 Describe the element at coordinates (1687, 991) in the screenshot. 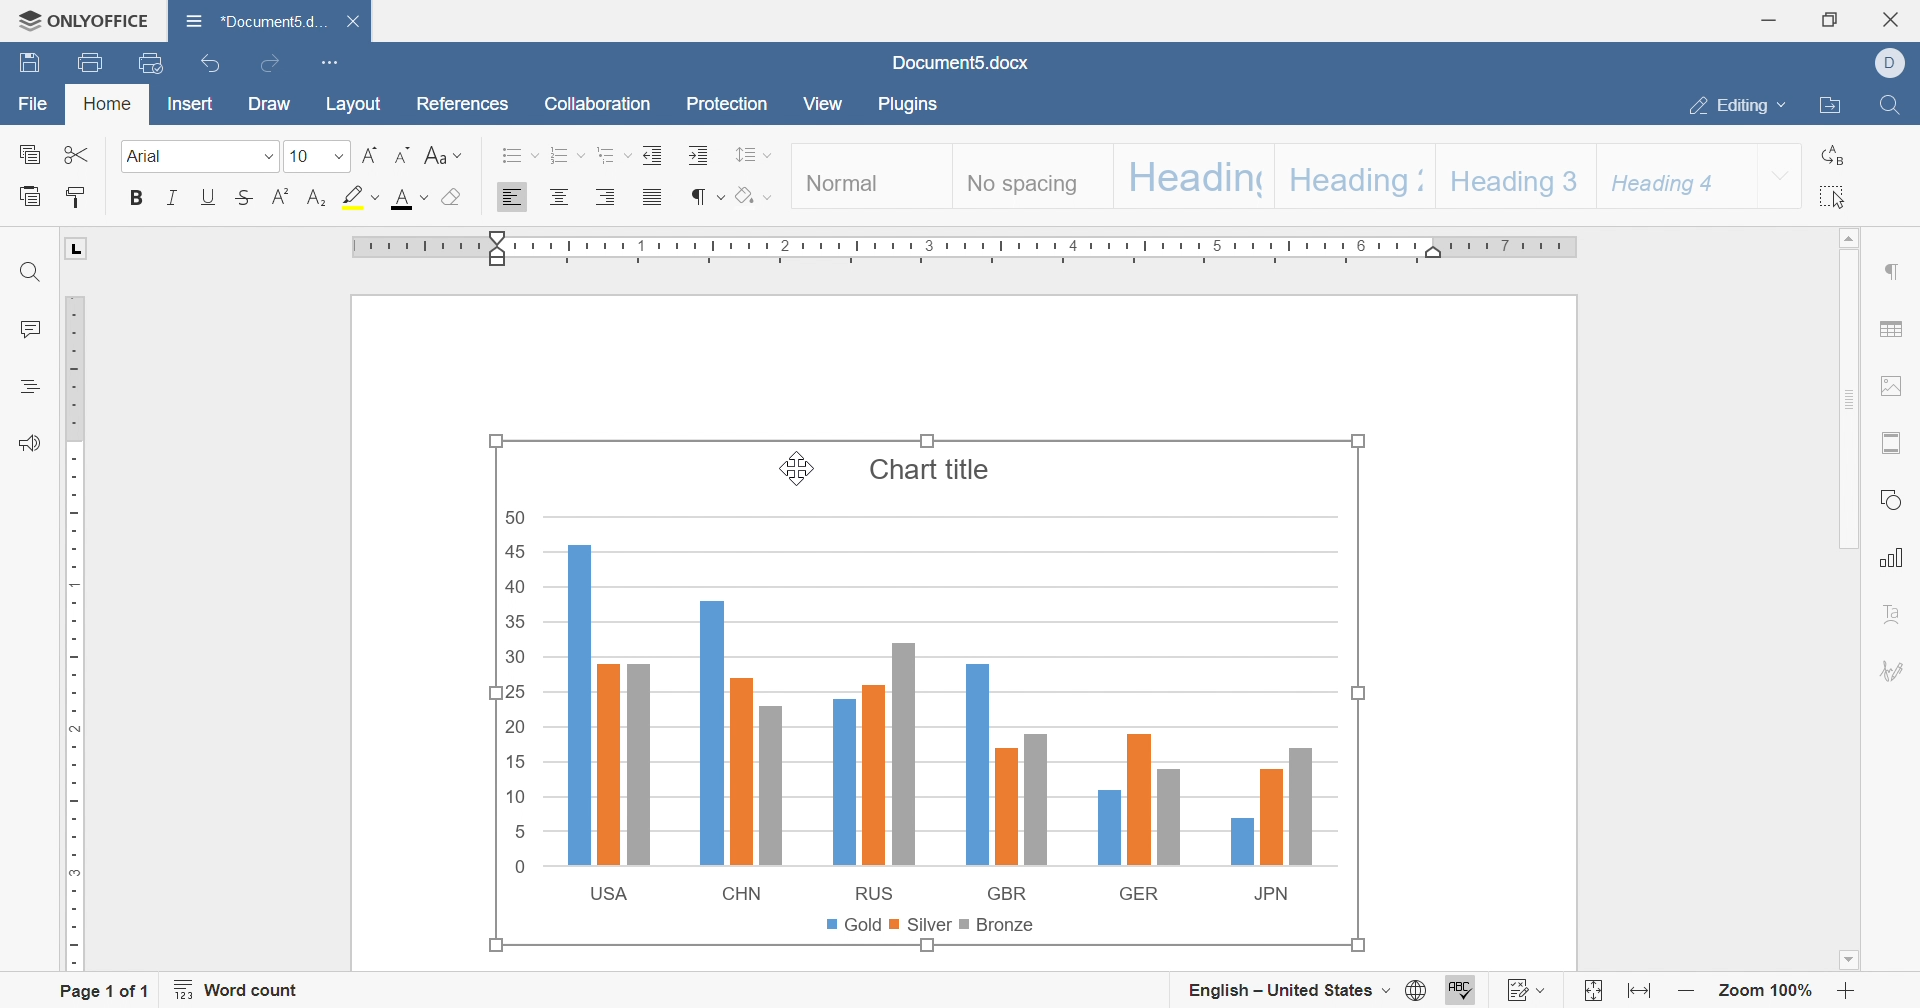

I see `zoom out` at that location.